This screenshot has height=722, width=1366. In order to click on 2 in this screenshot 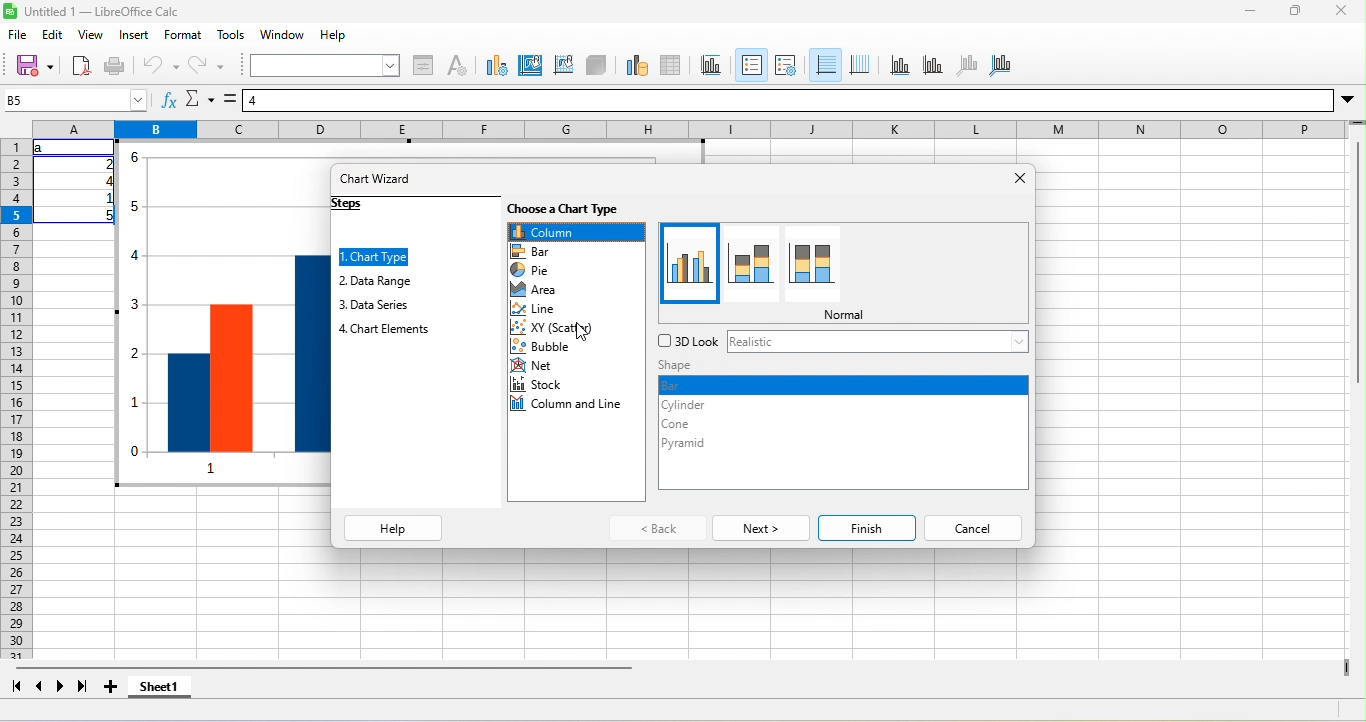, I will do `click(106, 164)`.